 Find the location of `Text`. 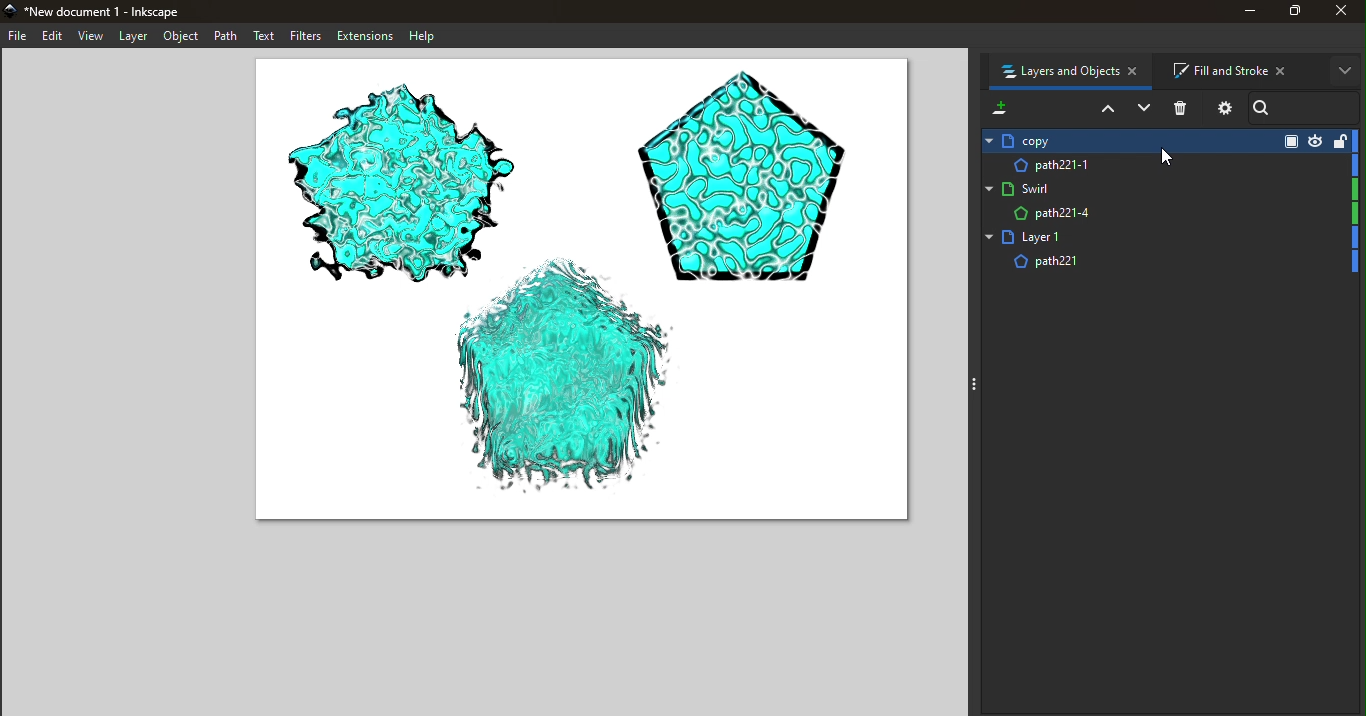

Text is located at coordinates (262, 36).